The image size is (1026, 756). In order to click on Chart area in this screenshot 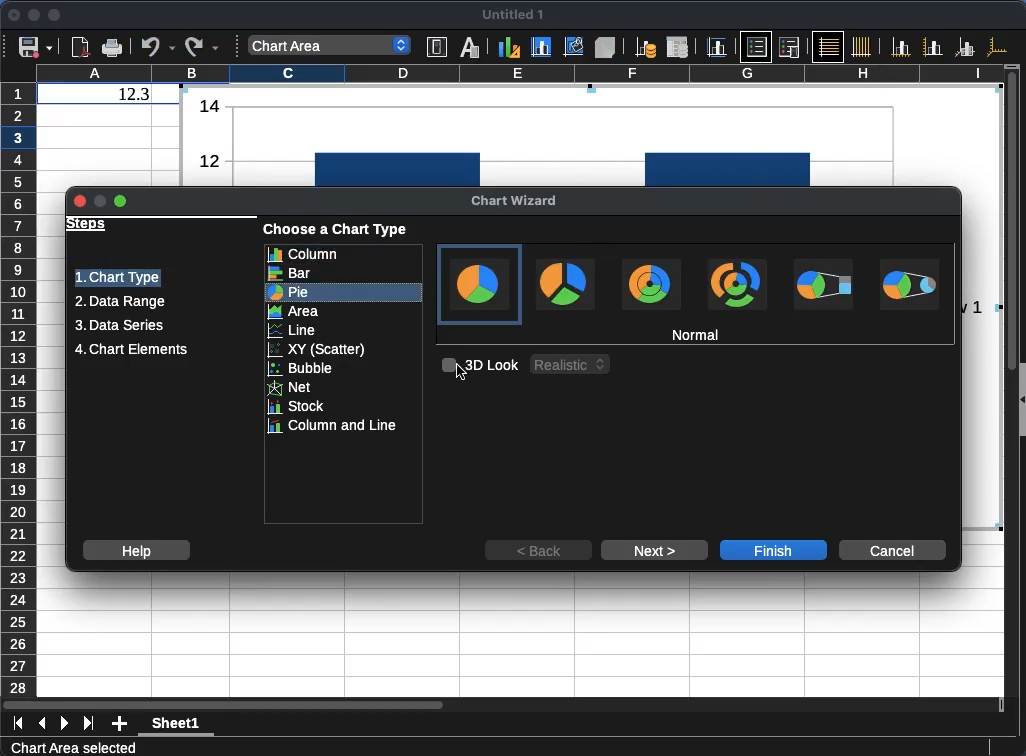, I will do `click(542, 47)`.